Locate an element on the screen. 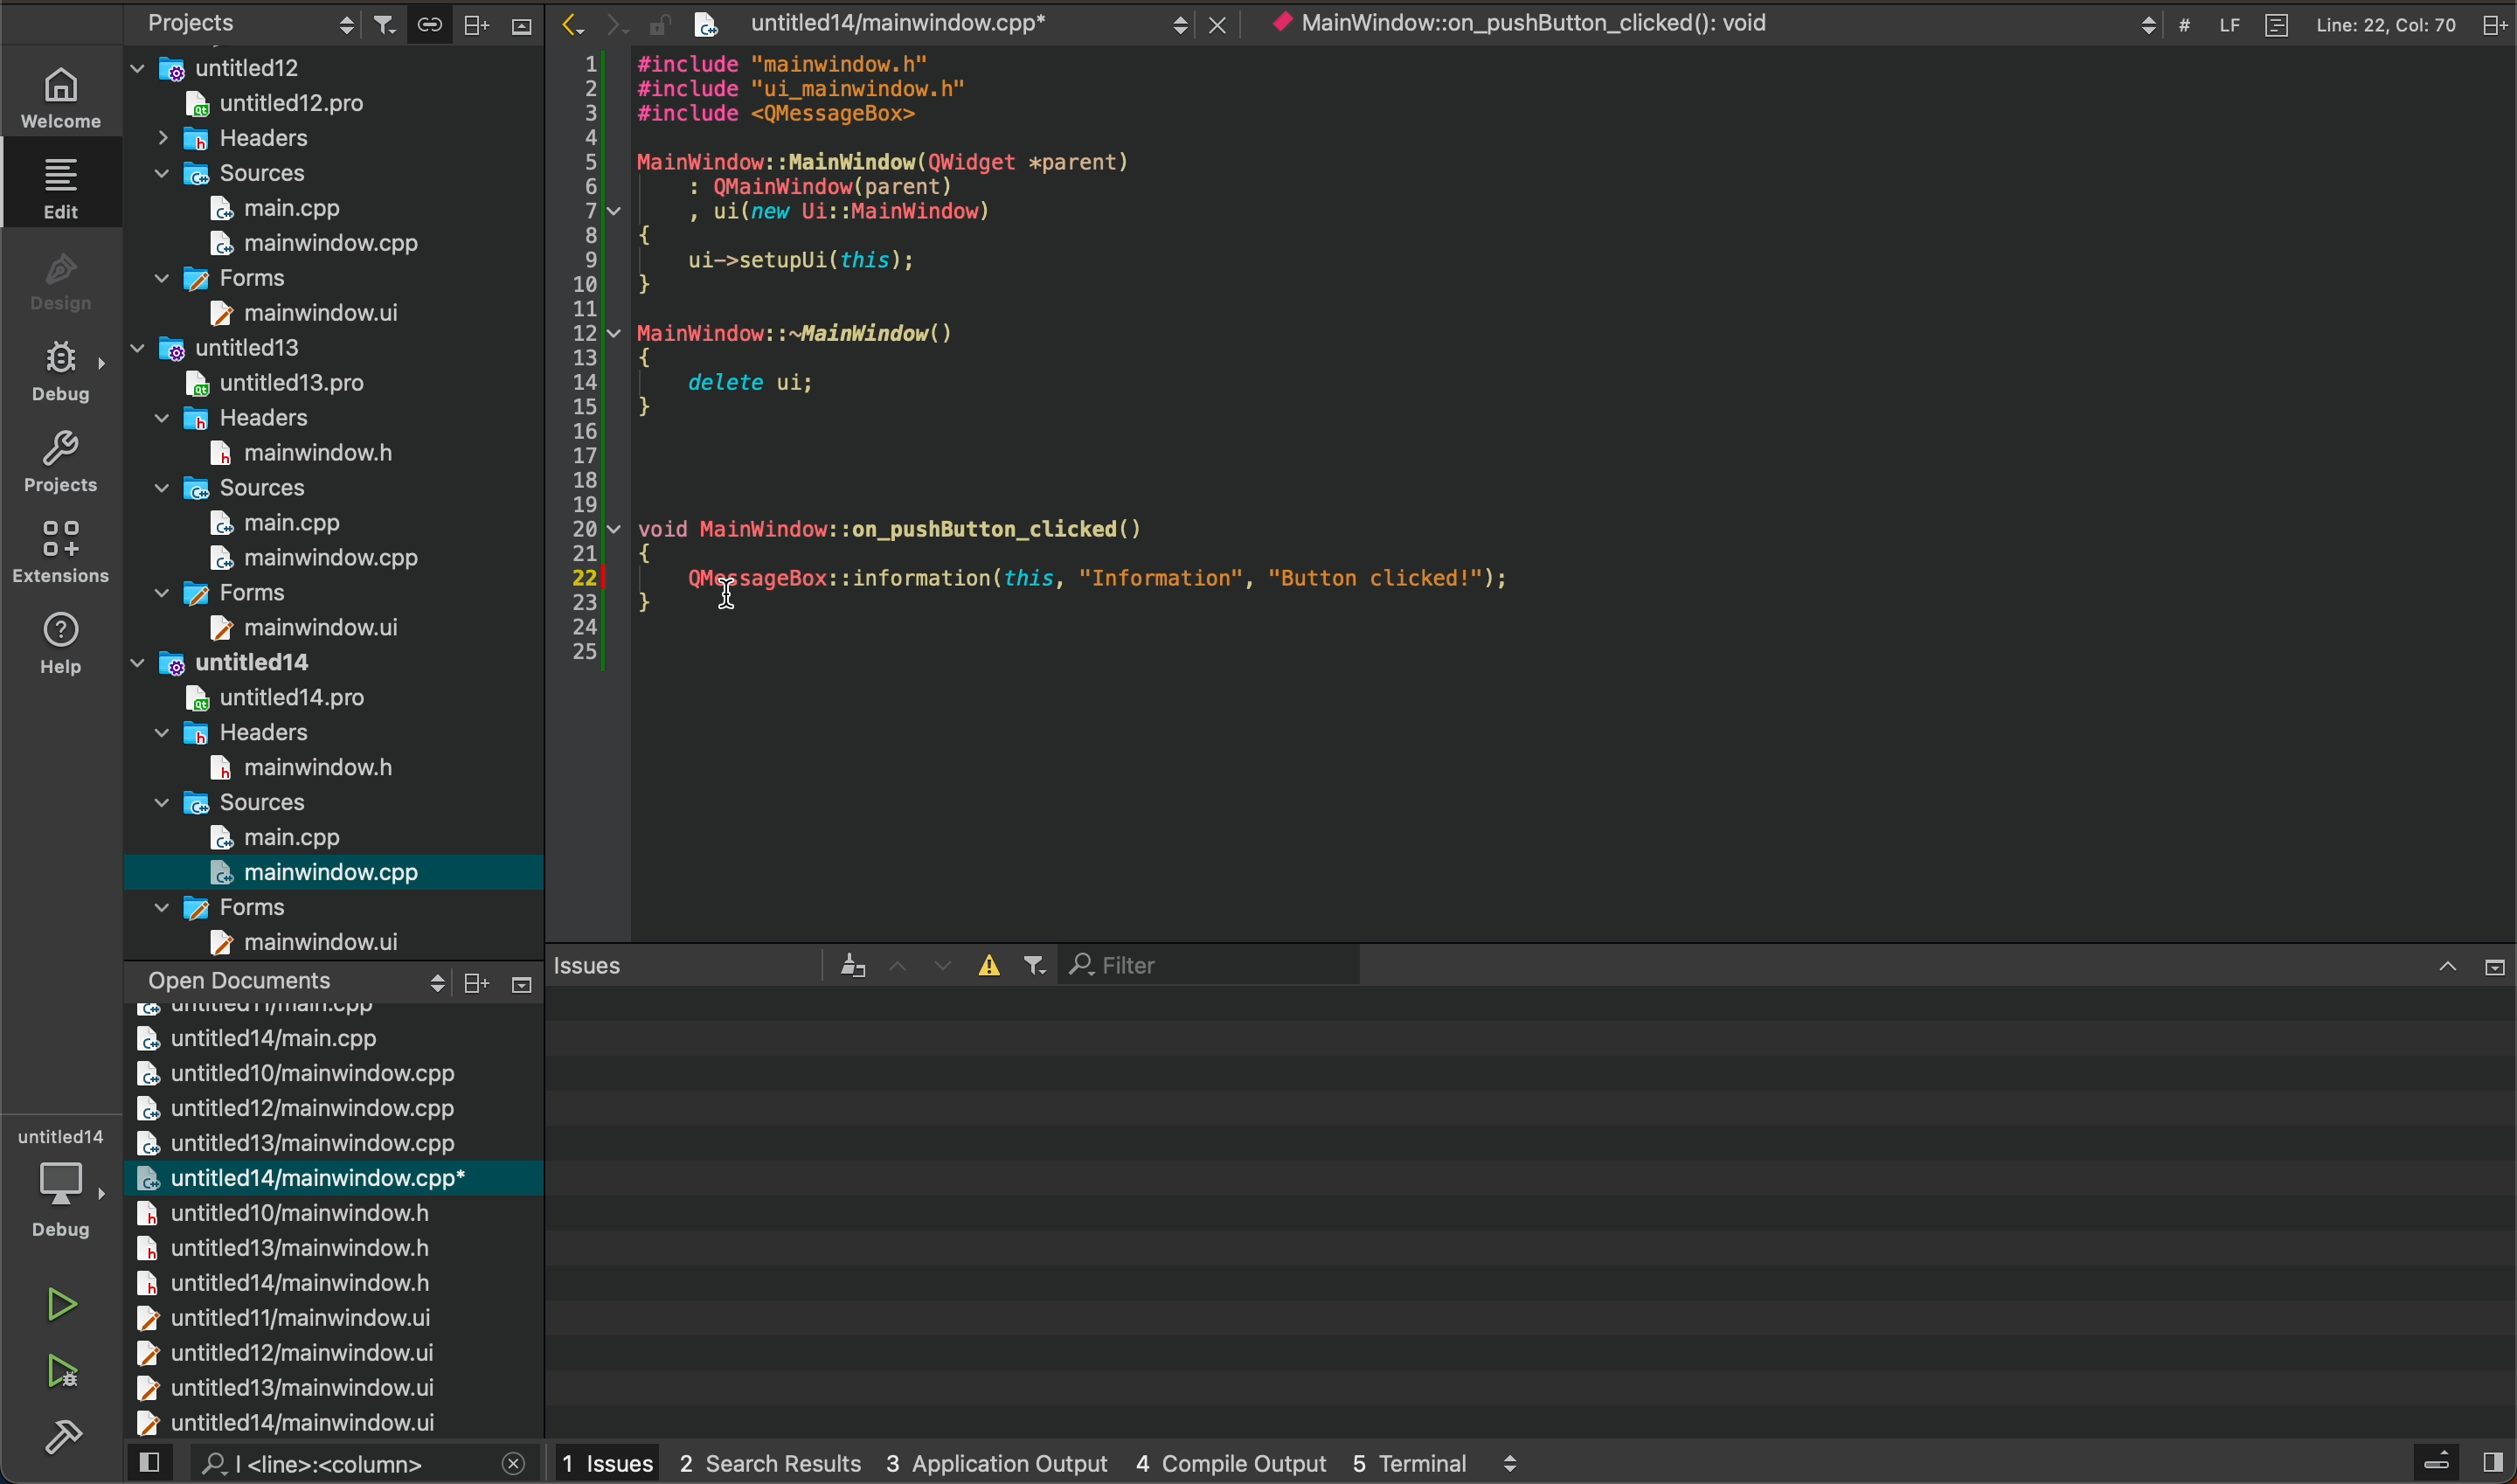 The height and width of the screenshot is (1484, 2517). arrows is located at coordinates (639, 22).